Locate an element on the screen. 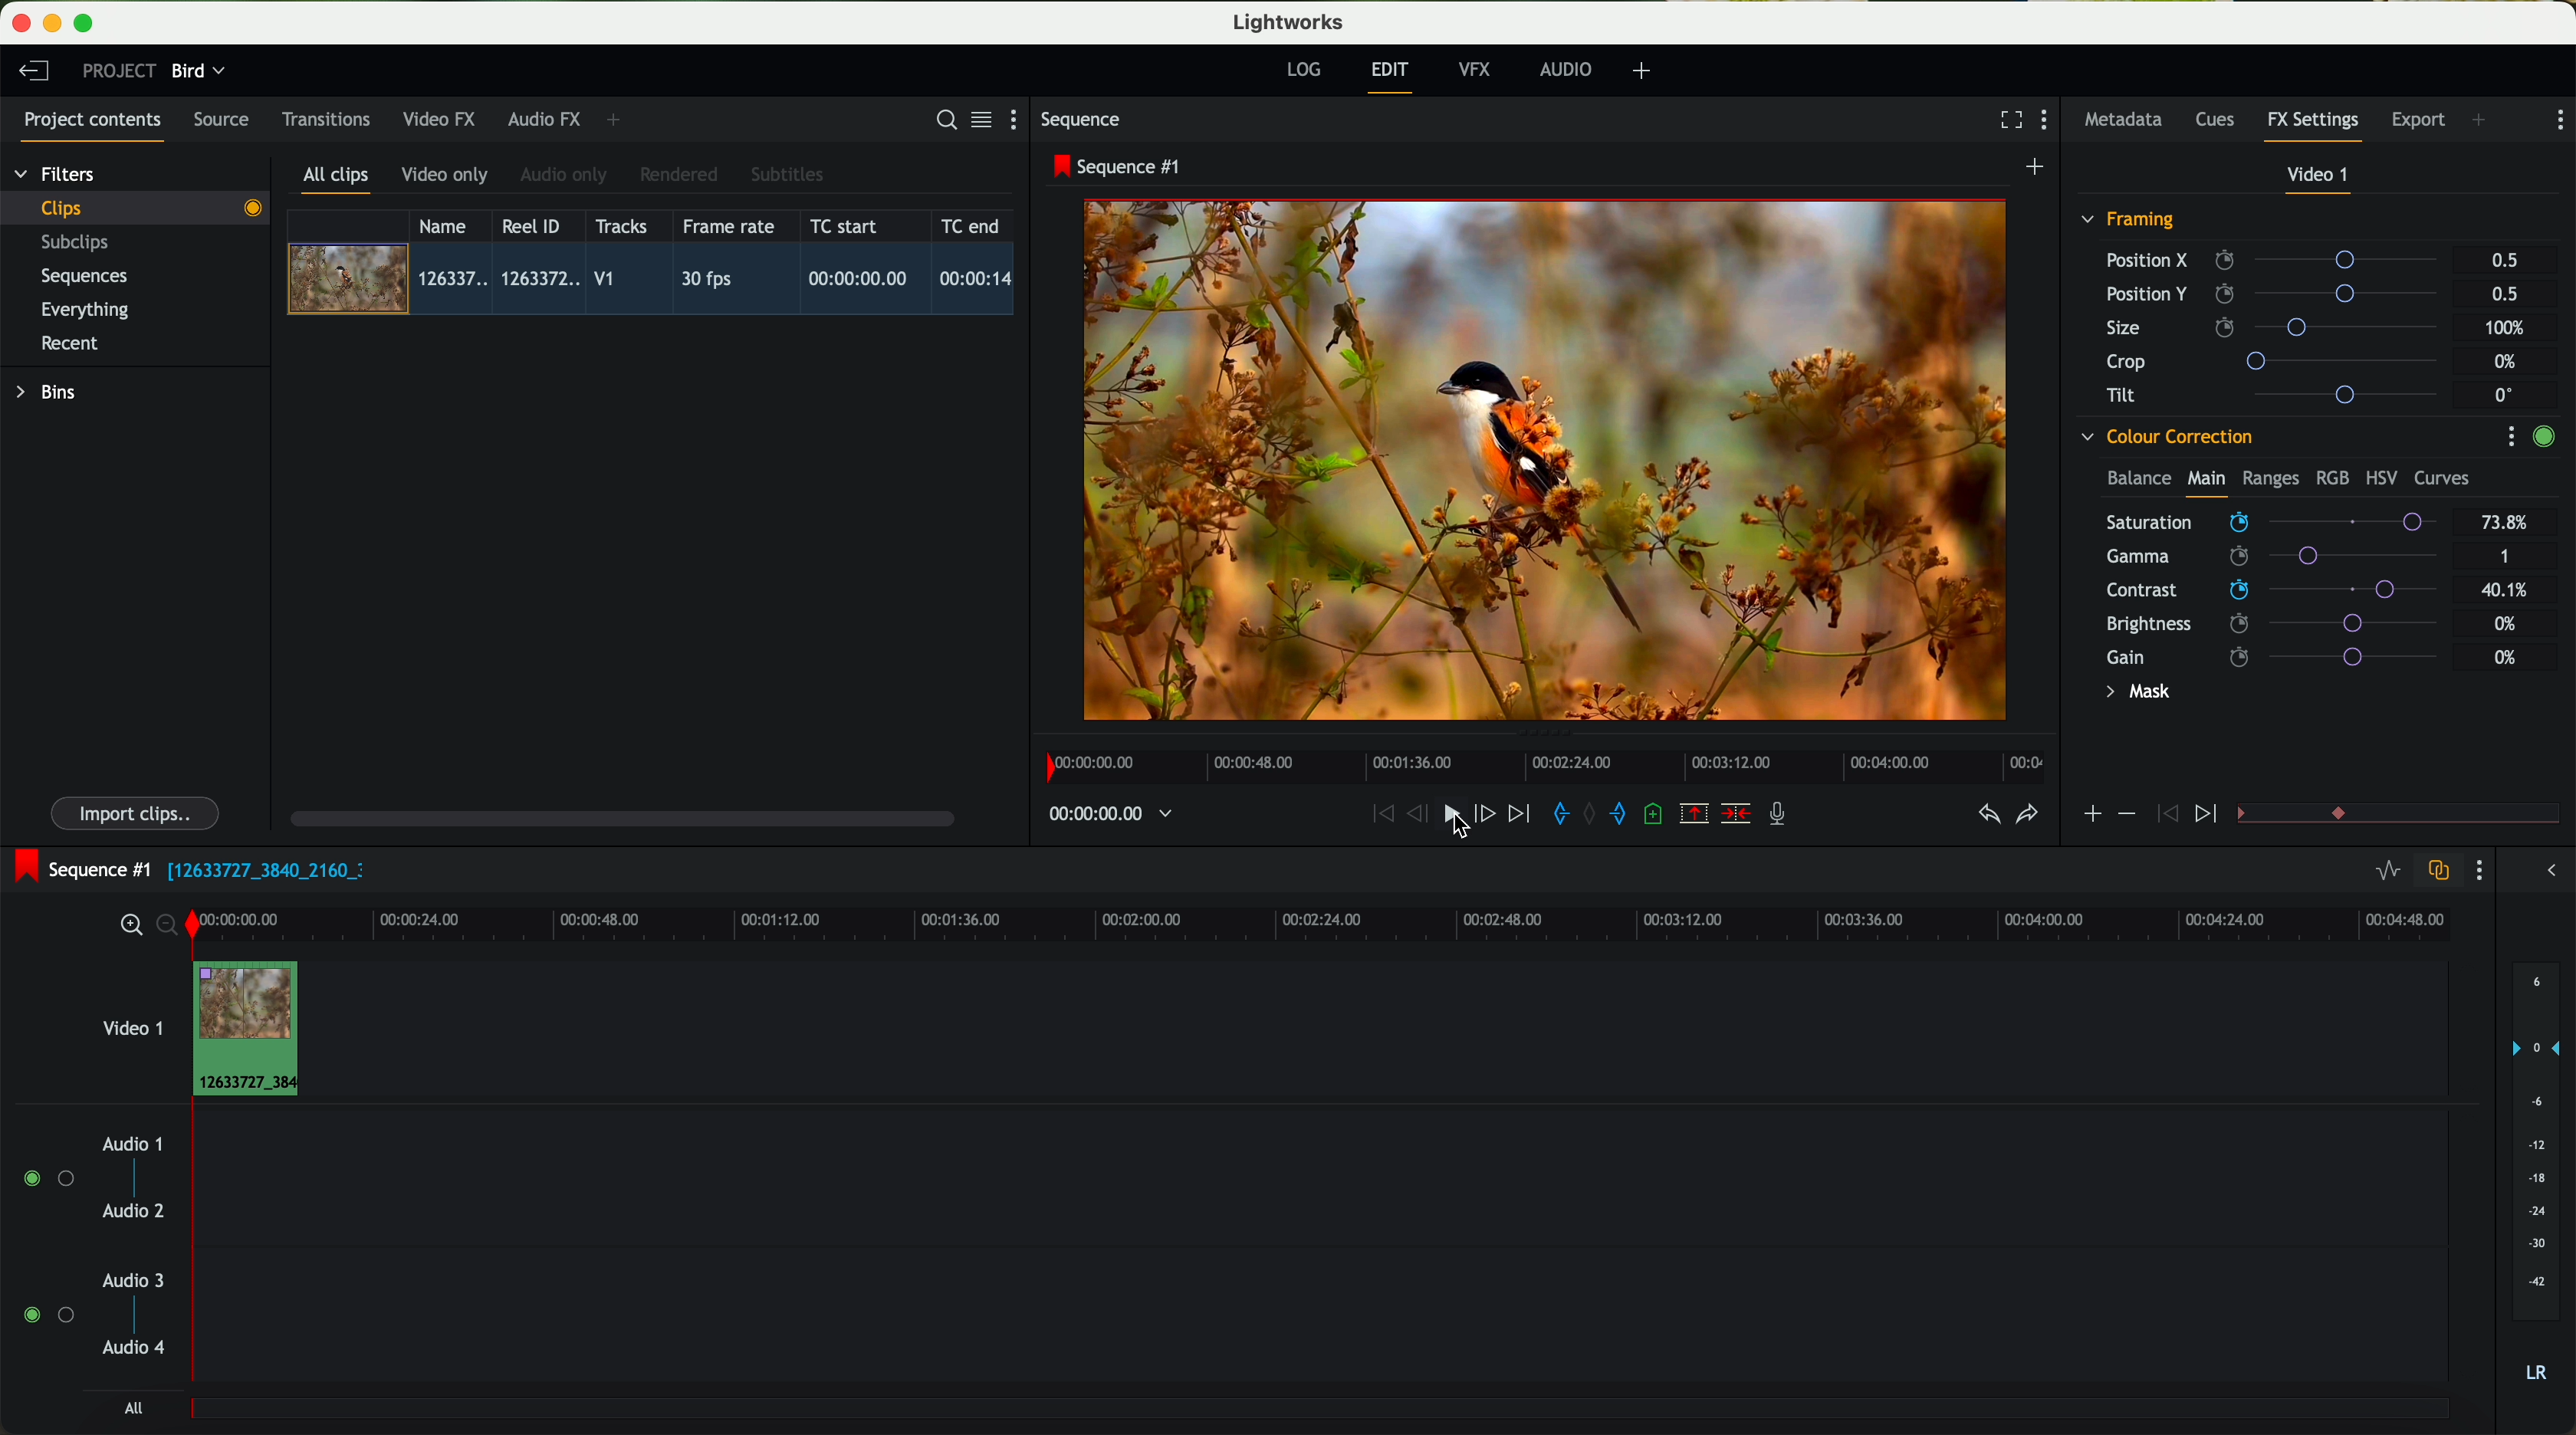 The height and width of the screenshot is (1435, 2576). crop is located at coordinates (2280, 360).